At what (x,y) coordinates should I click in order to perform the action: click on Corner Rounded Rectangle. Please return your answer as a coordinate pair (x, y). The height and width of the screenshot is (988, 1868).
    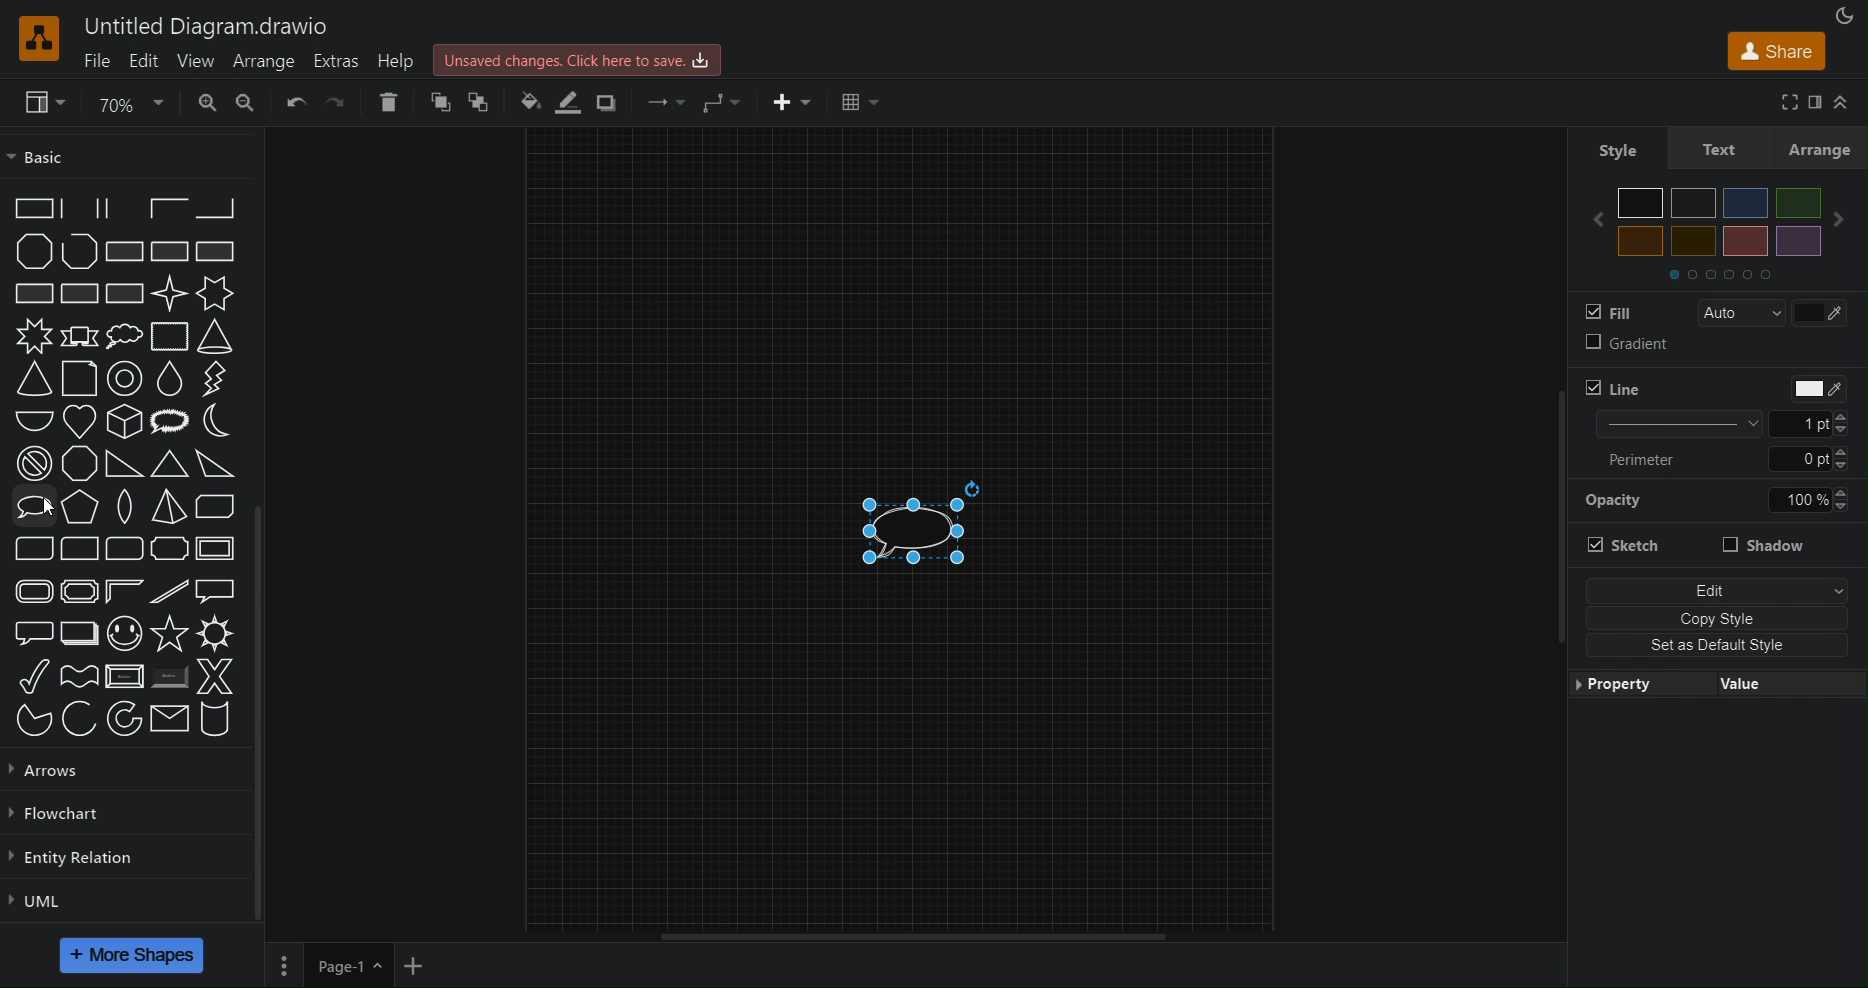
    Looking at the image, I should click on (80, 548).